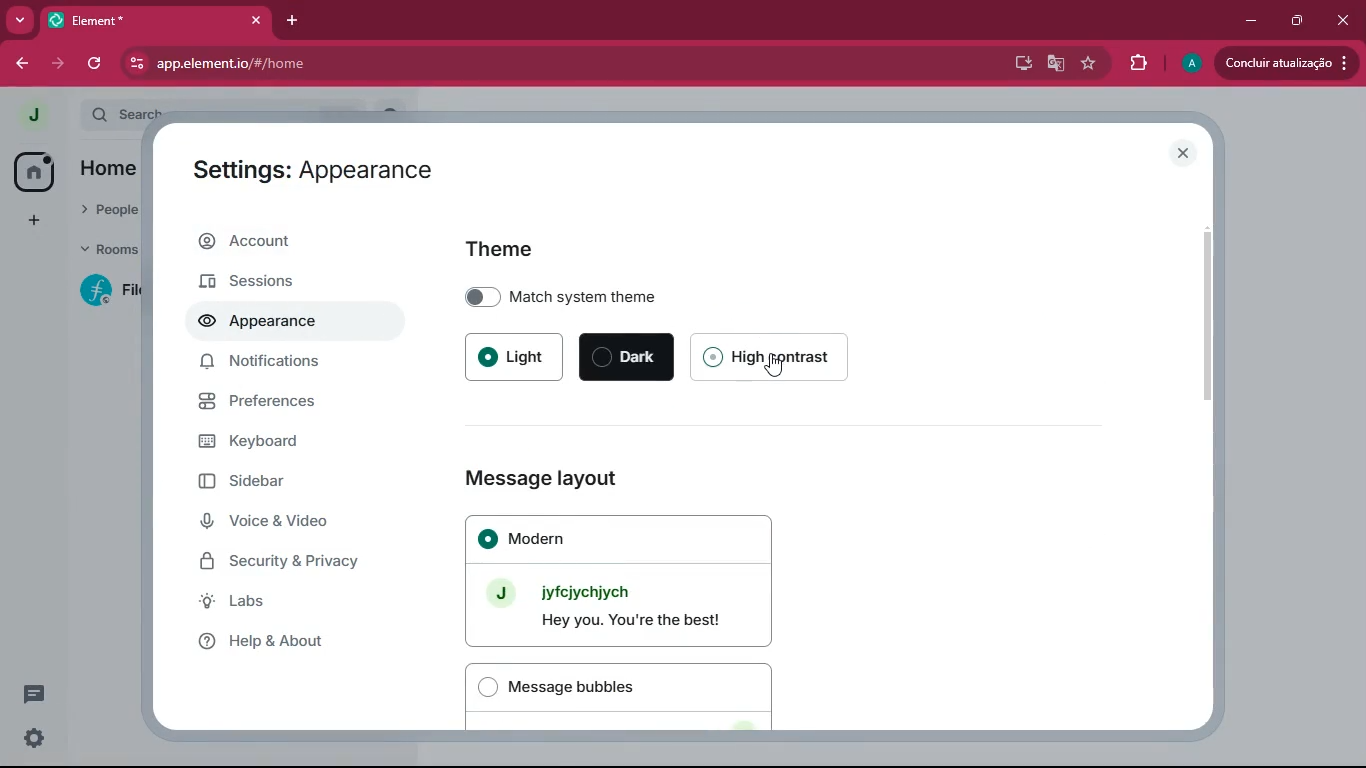 The image size is (1366, 768). What do you see at coordinates (1020, 64) in the screenshot?
I see `desktop` at bounding box center [1020, 64].